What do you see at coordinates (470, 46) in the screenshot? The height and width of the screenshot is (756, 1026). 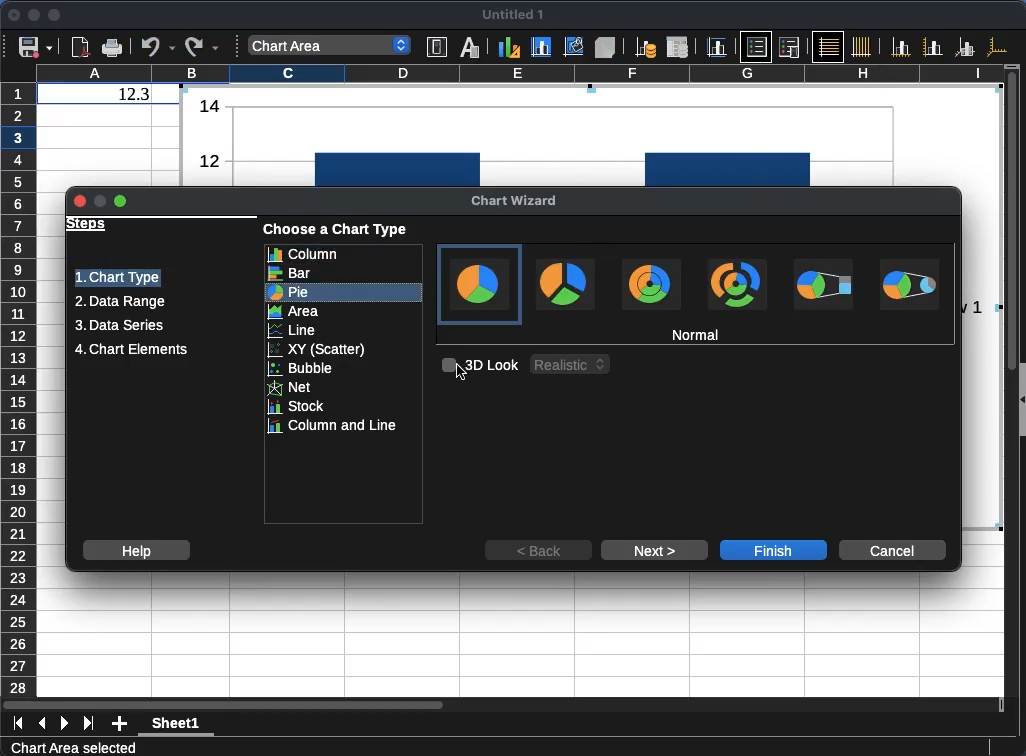 I see `Character` at bounding box center [470, 46].